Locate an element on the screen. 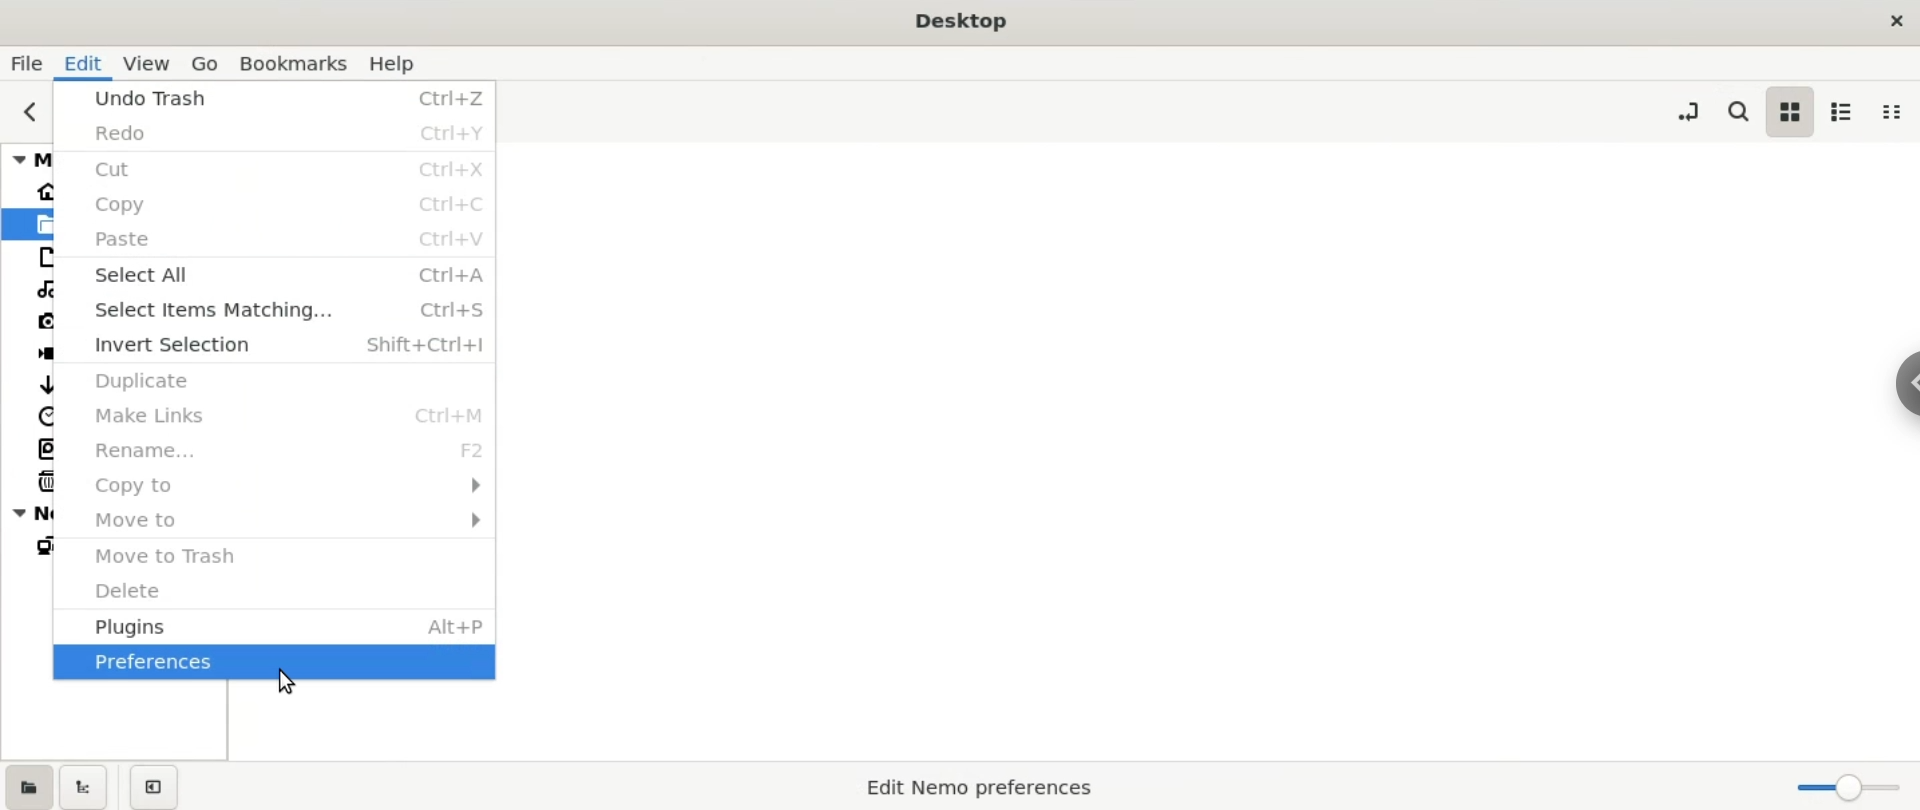 This screenshot has height=810, width=1920. cut is located at coordinates (266, 170).